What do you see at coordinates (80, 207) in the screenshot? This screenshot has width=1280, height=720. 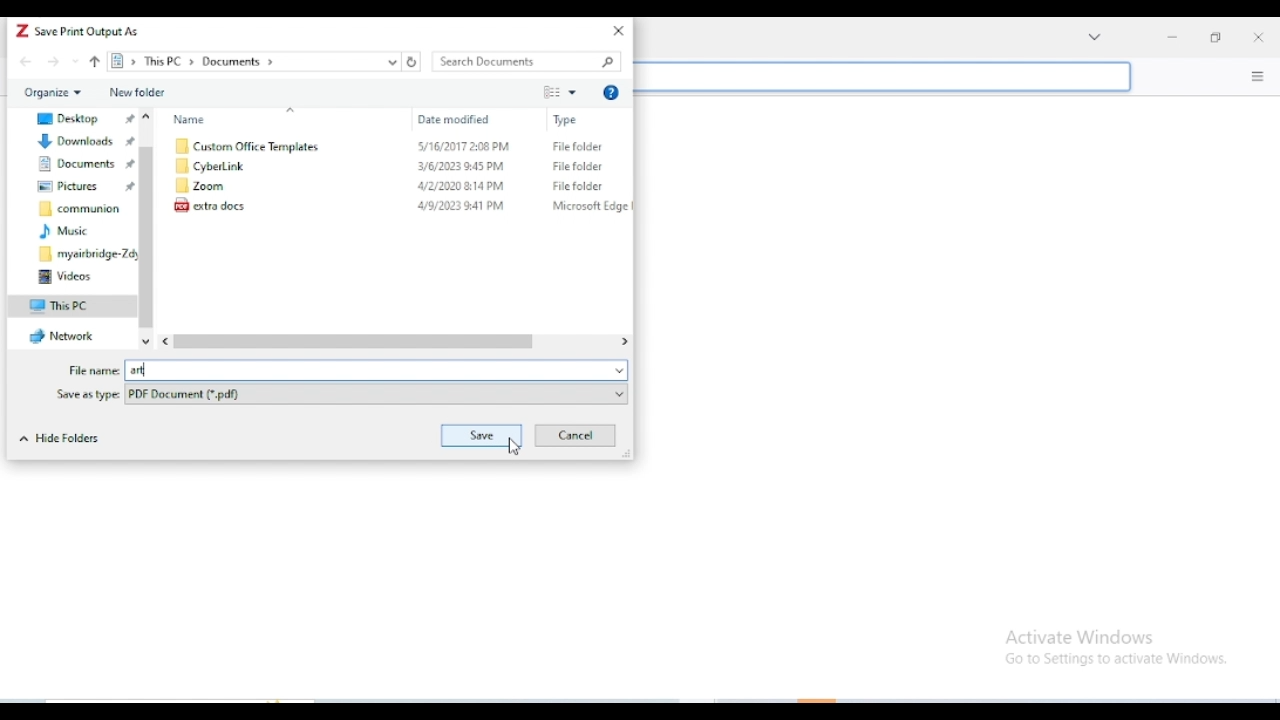 I see `communion` at bounding box center [80, 207].